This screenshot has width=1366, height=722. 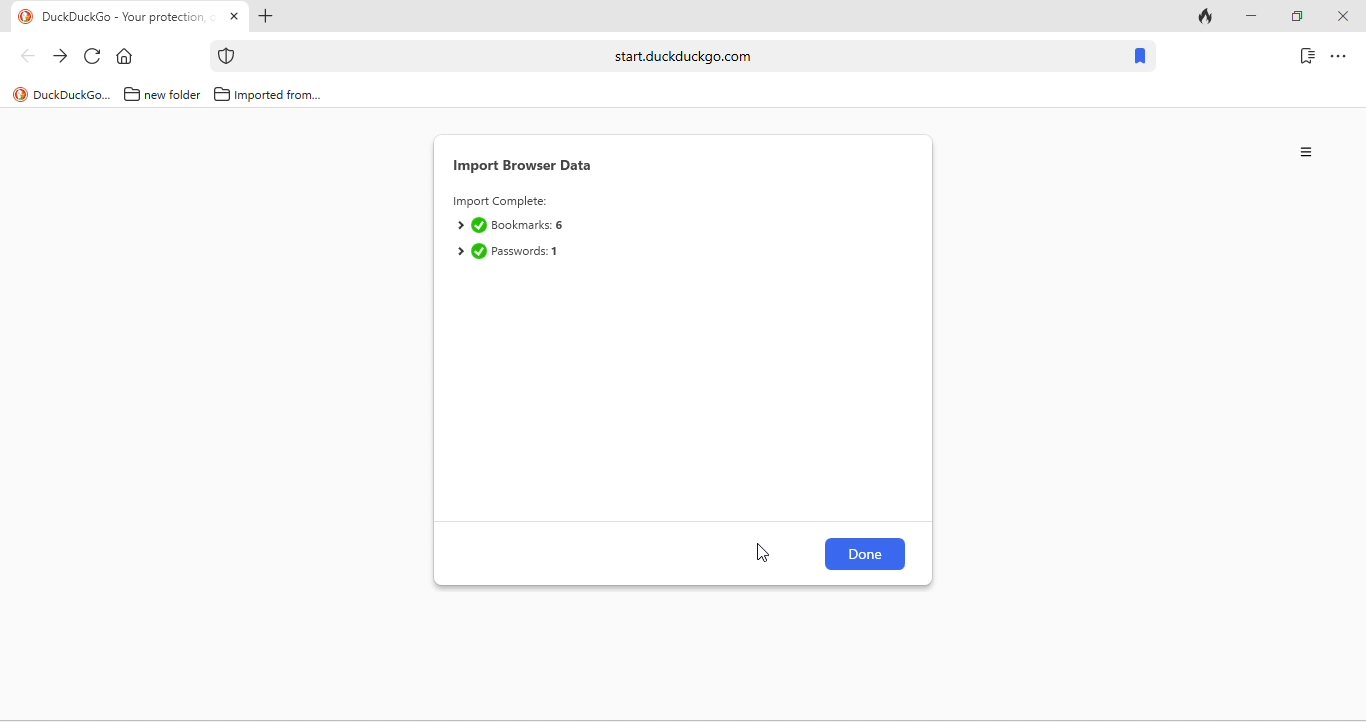 What do you see at coordinates (1308, 152) in the screenshot?
I see `option` at bounding box center [1308, 152].